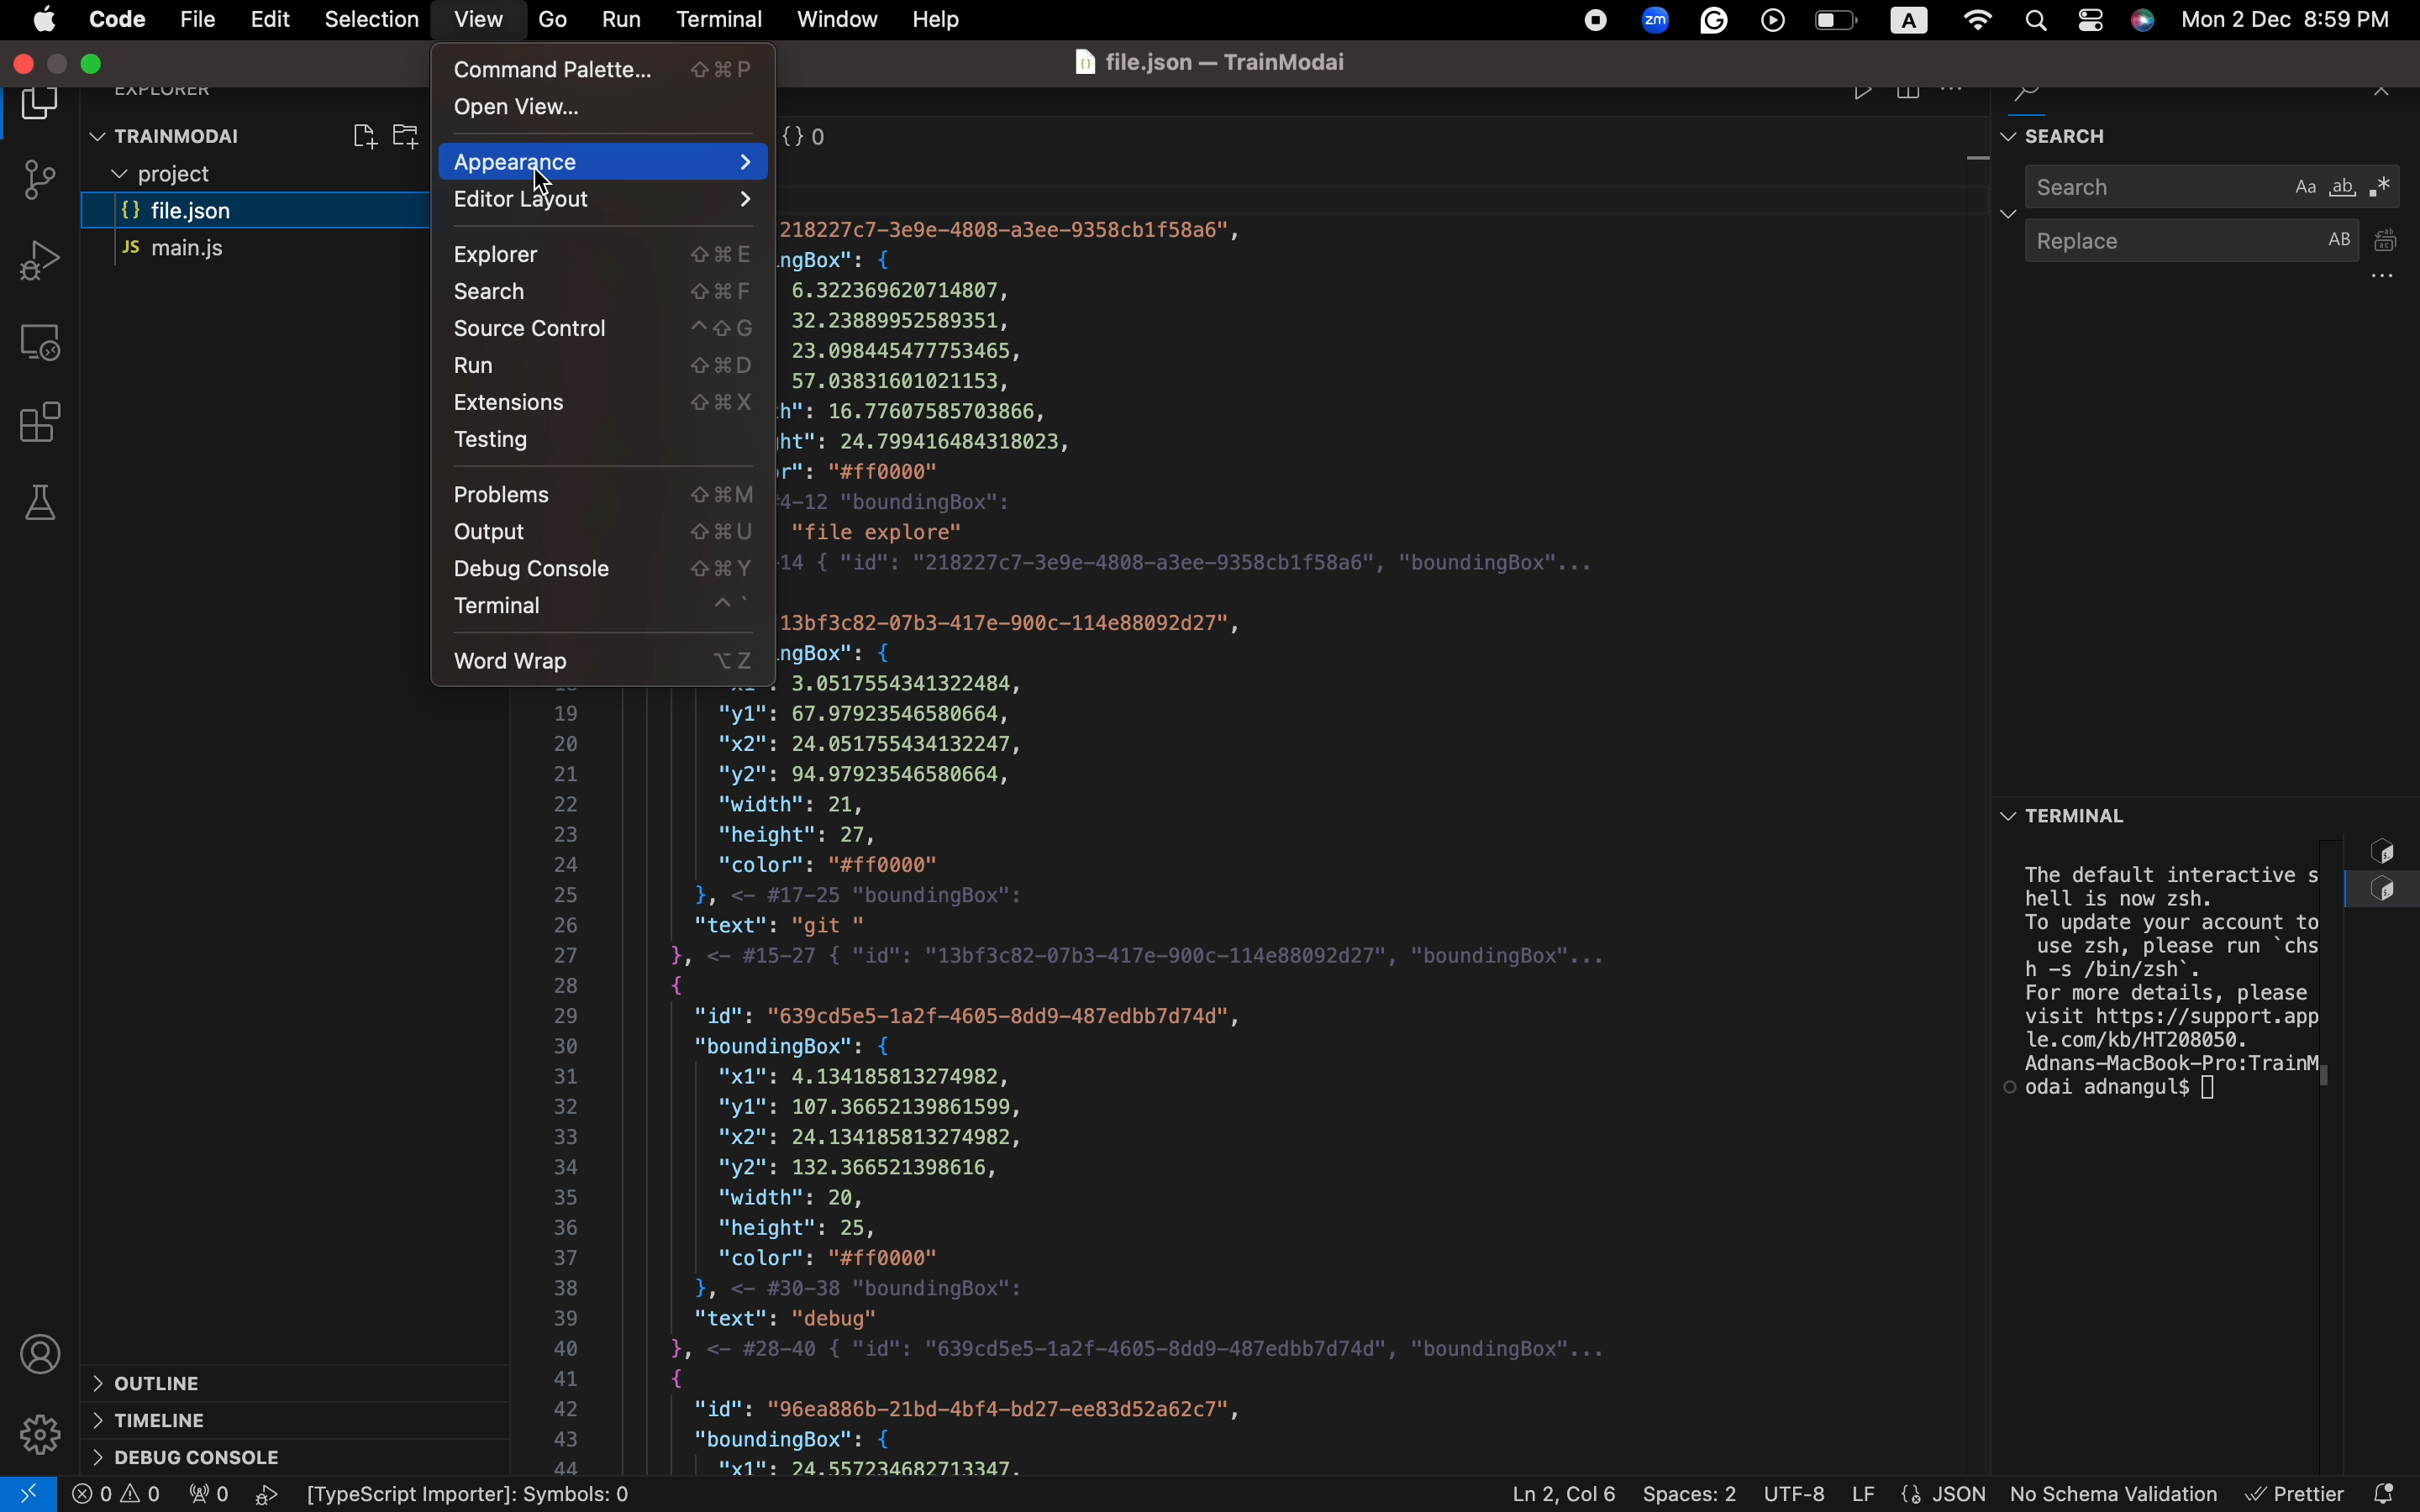 This screenshot has width=2420, height=1512. Describe the element at coordinates (615, 16) in the screenshot. I see `run` at that location.